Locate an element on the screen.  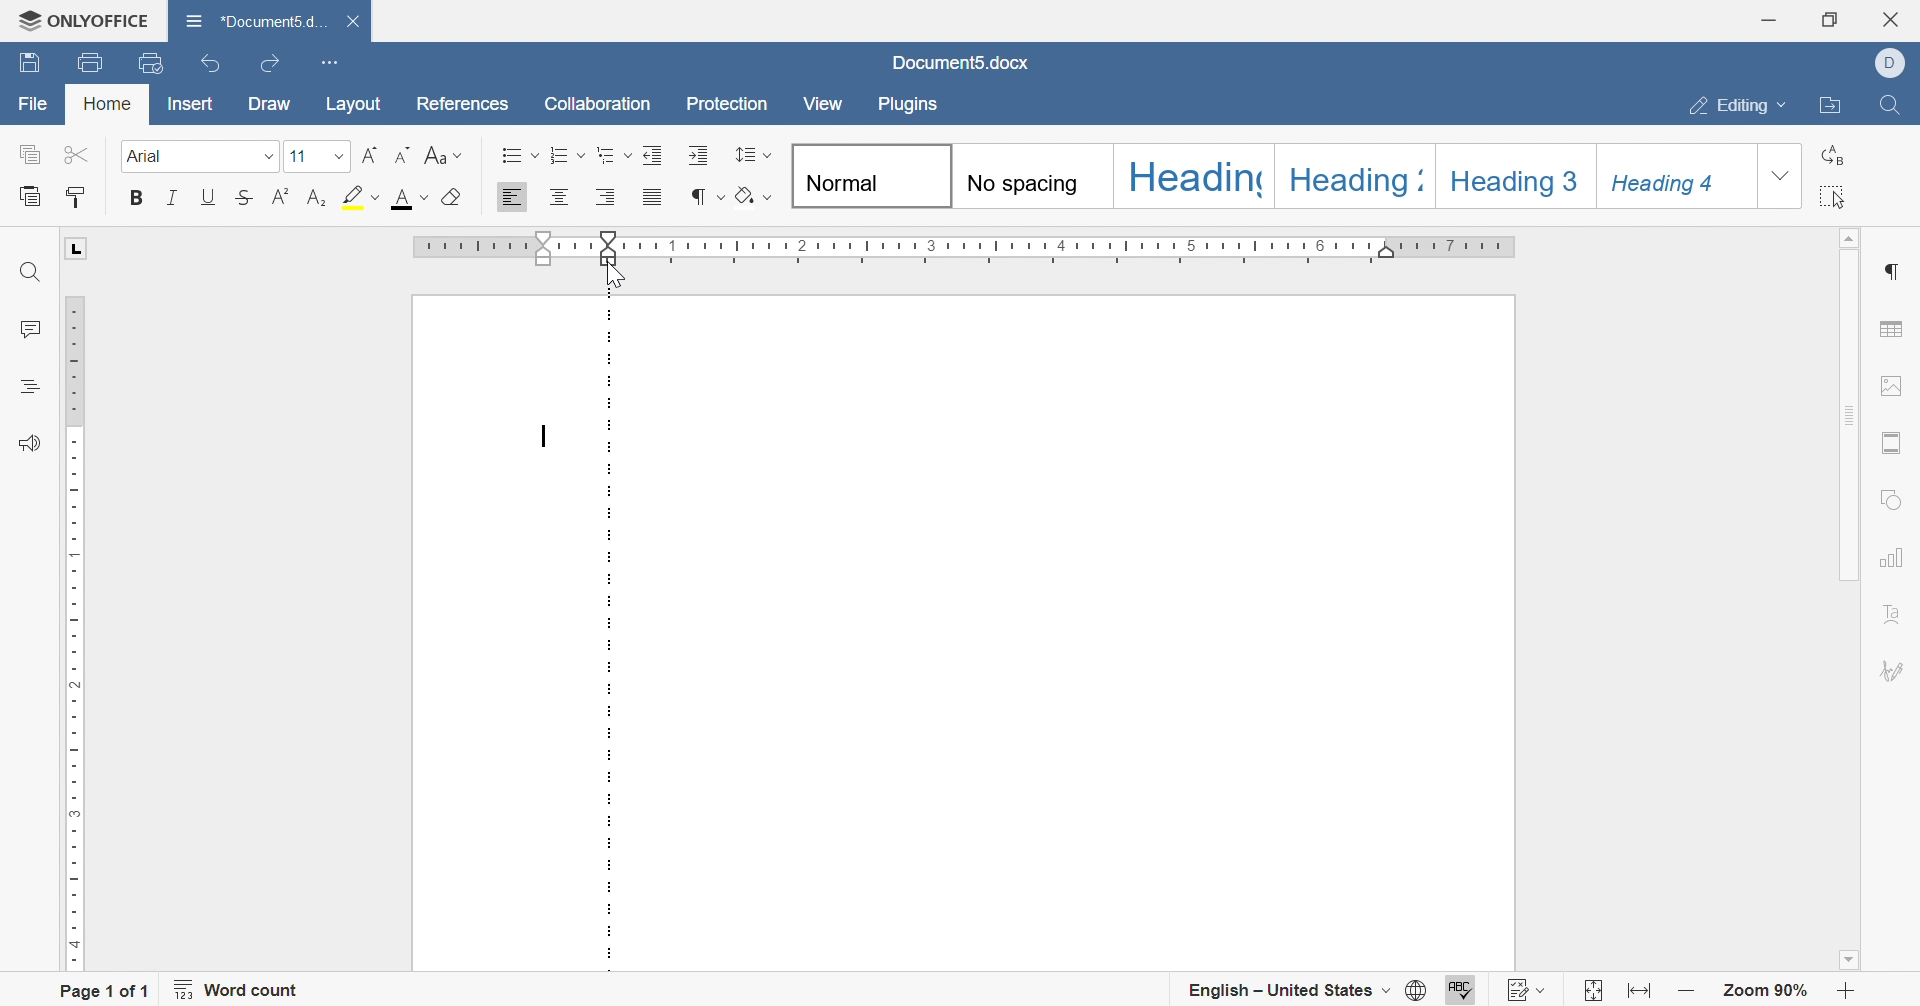
decrement font size is located at coordinates (403, 154).